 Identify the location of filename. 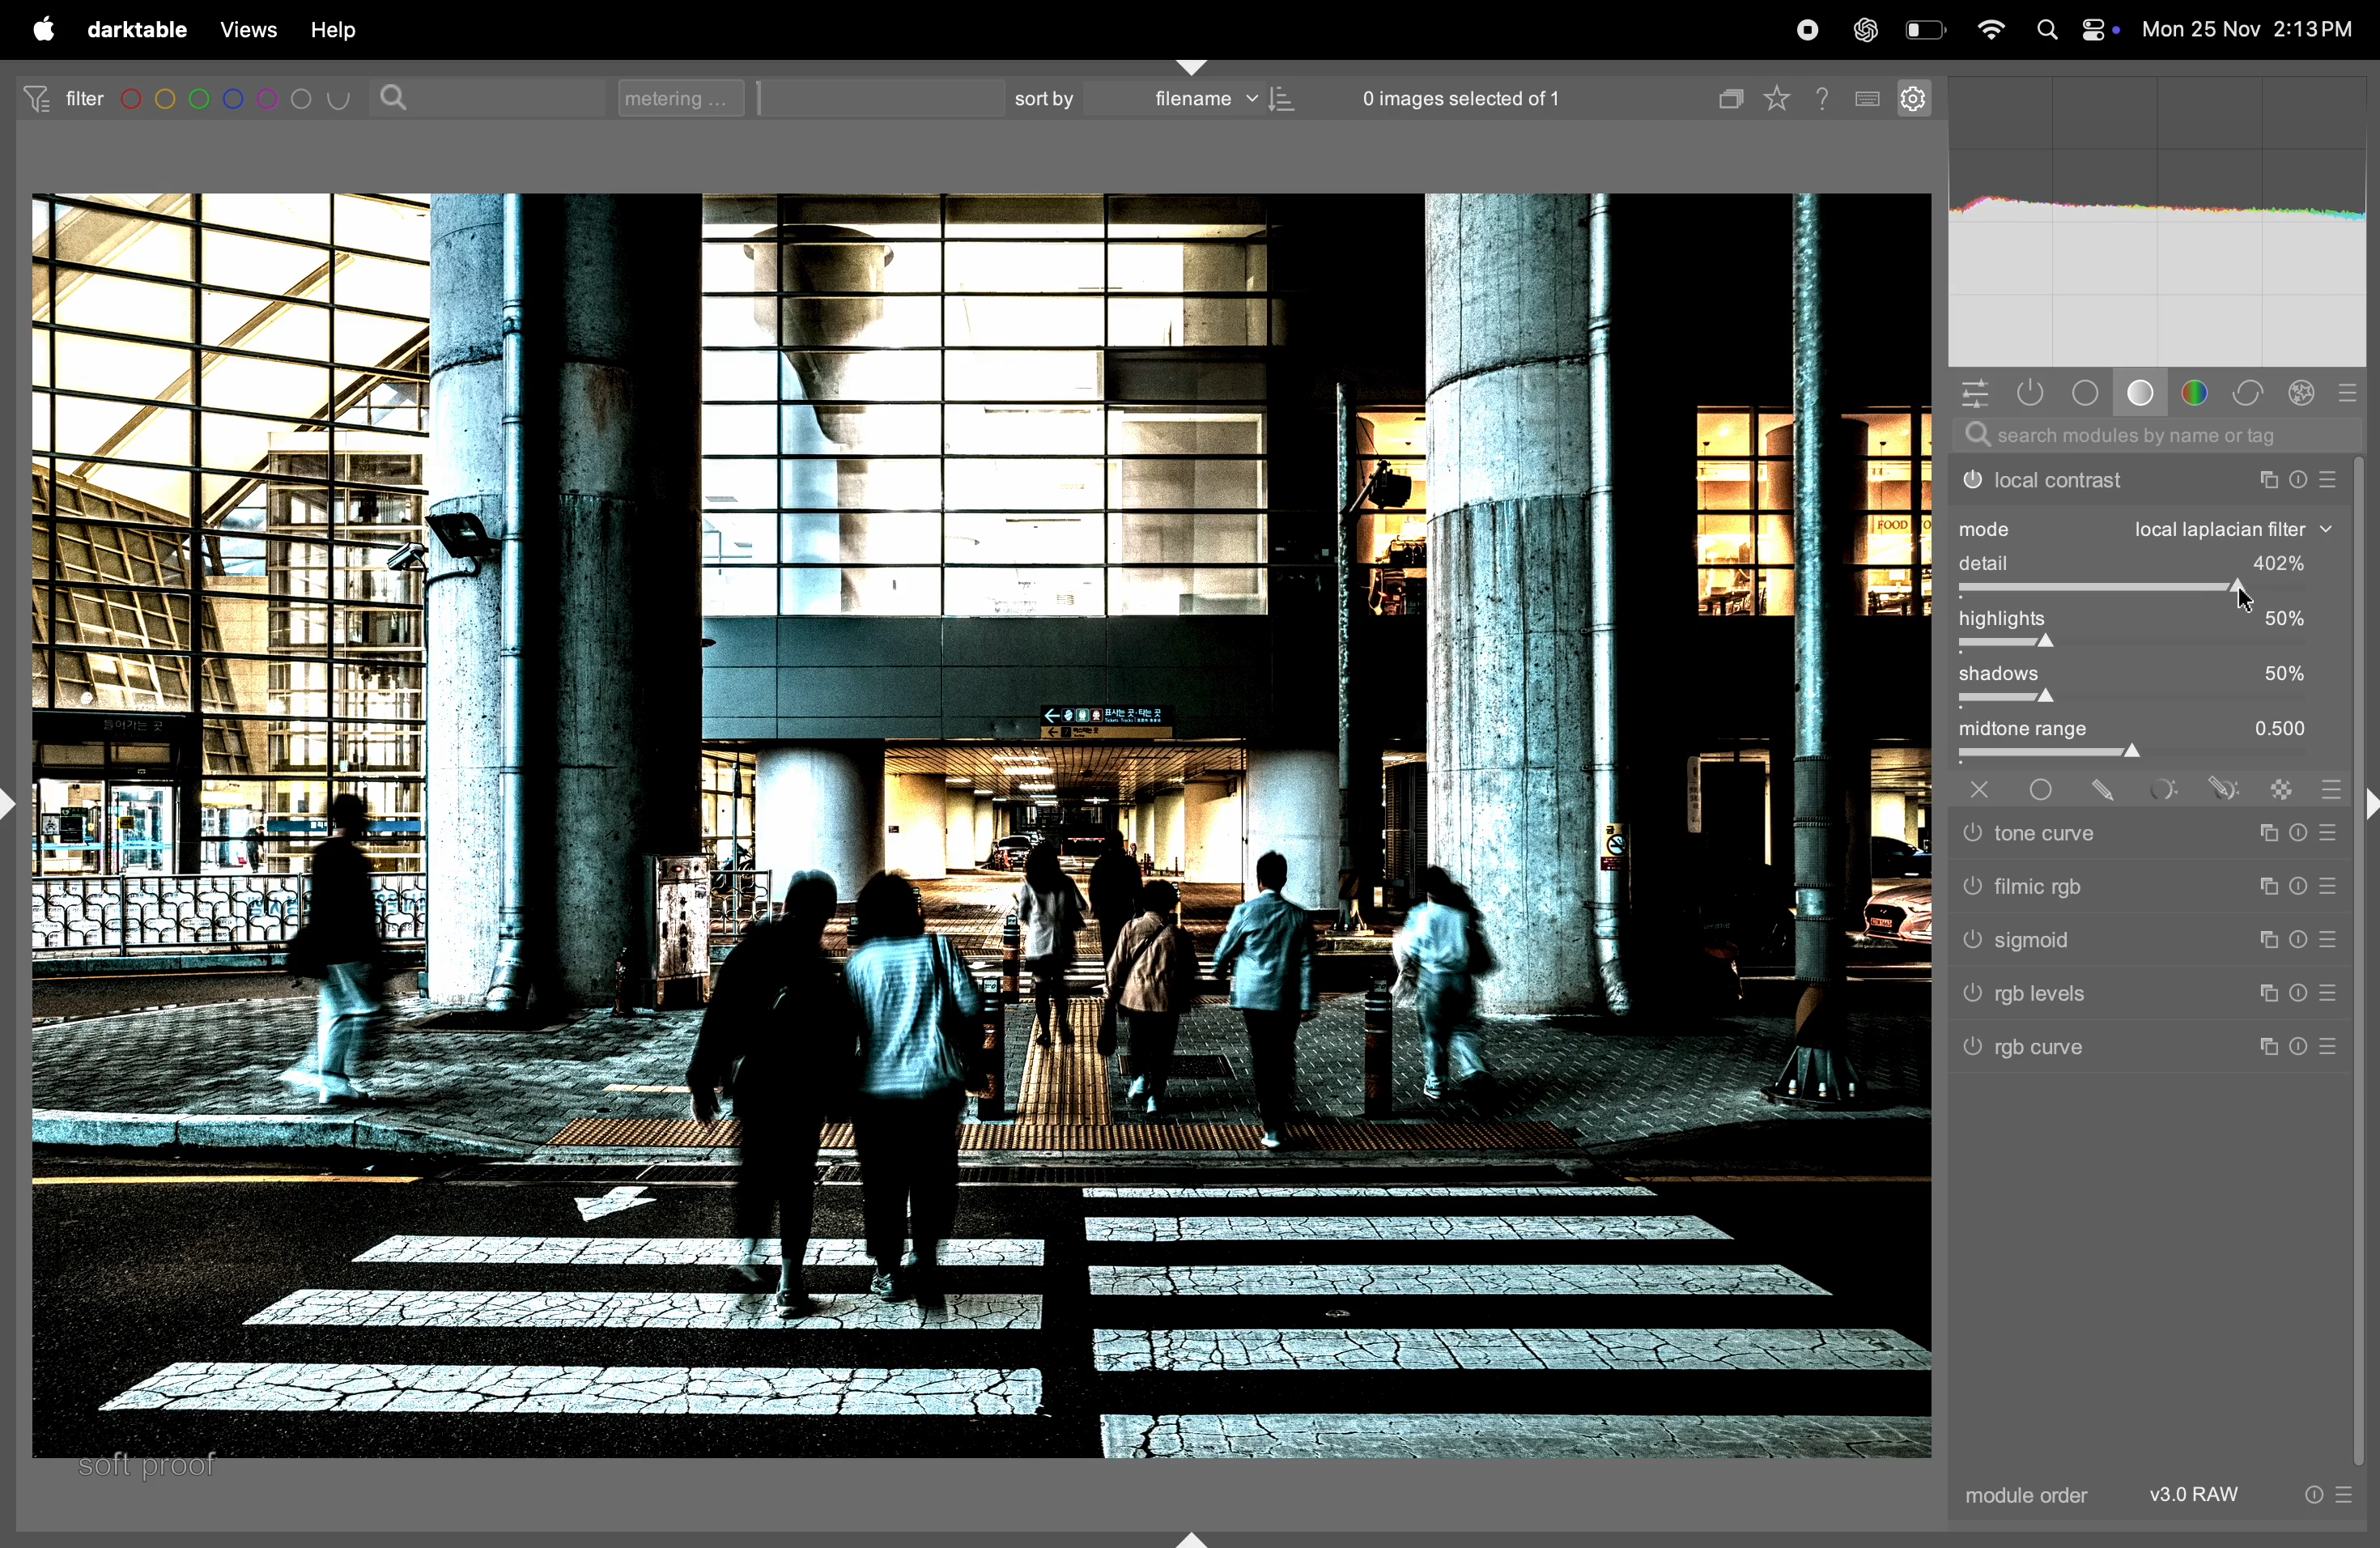
(1216, 101).